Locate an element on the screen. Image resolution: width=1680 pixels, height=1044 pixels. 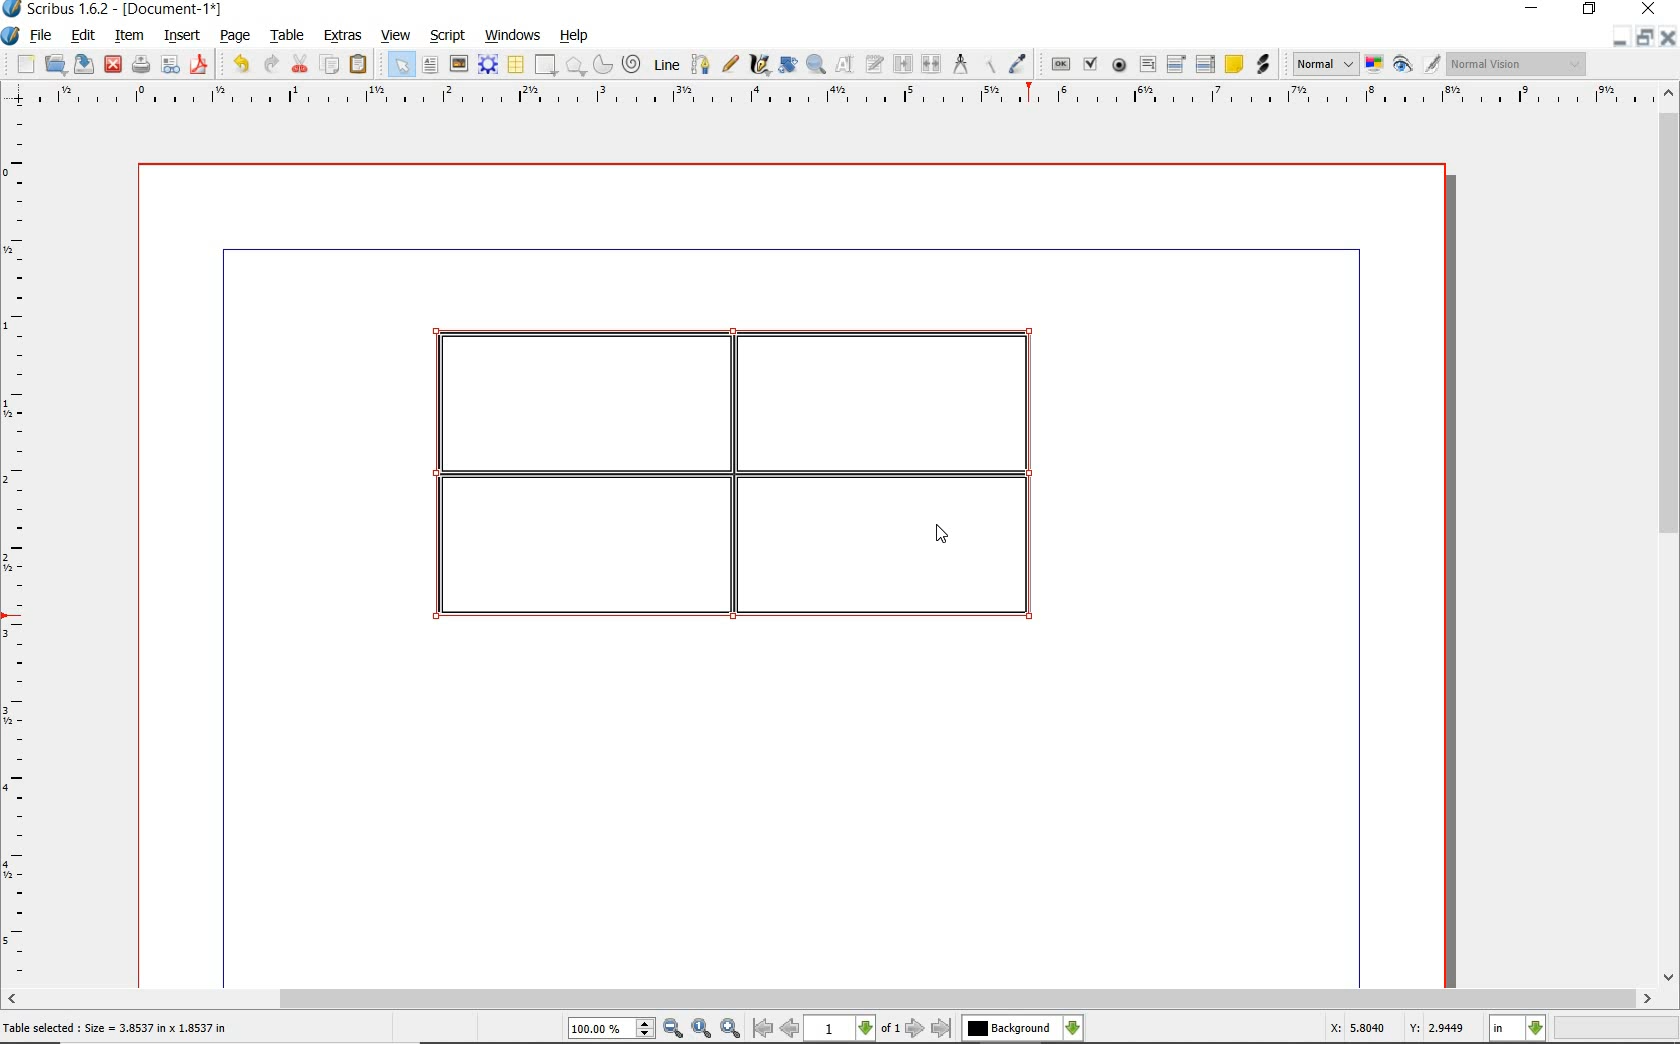
image is located at coordinates (459, 65).